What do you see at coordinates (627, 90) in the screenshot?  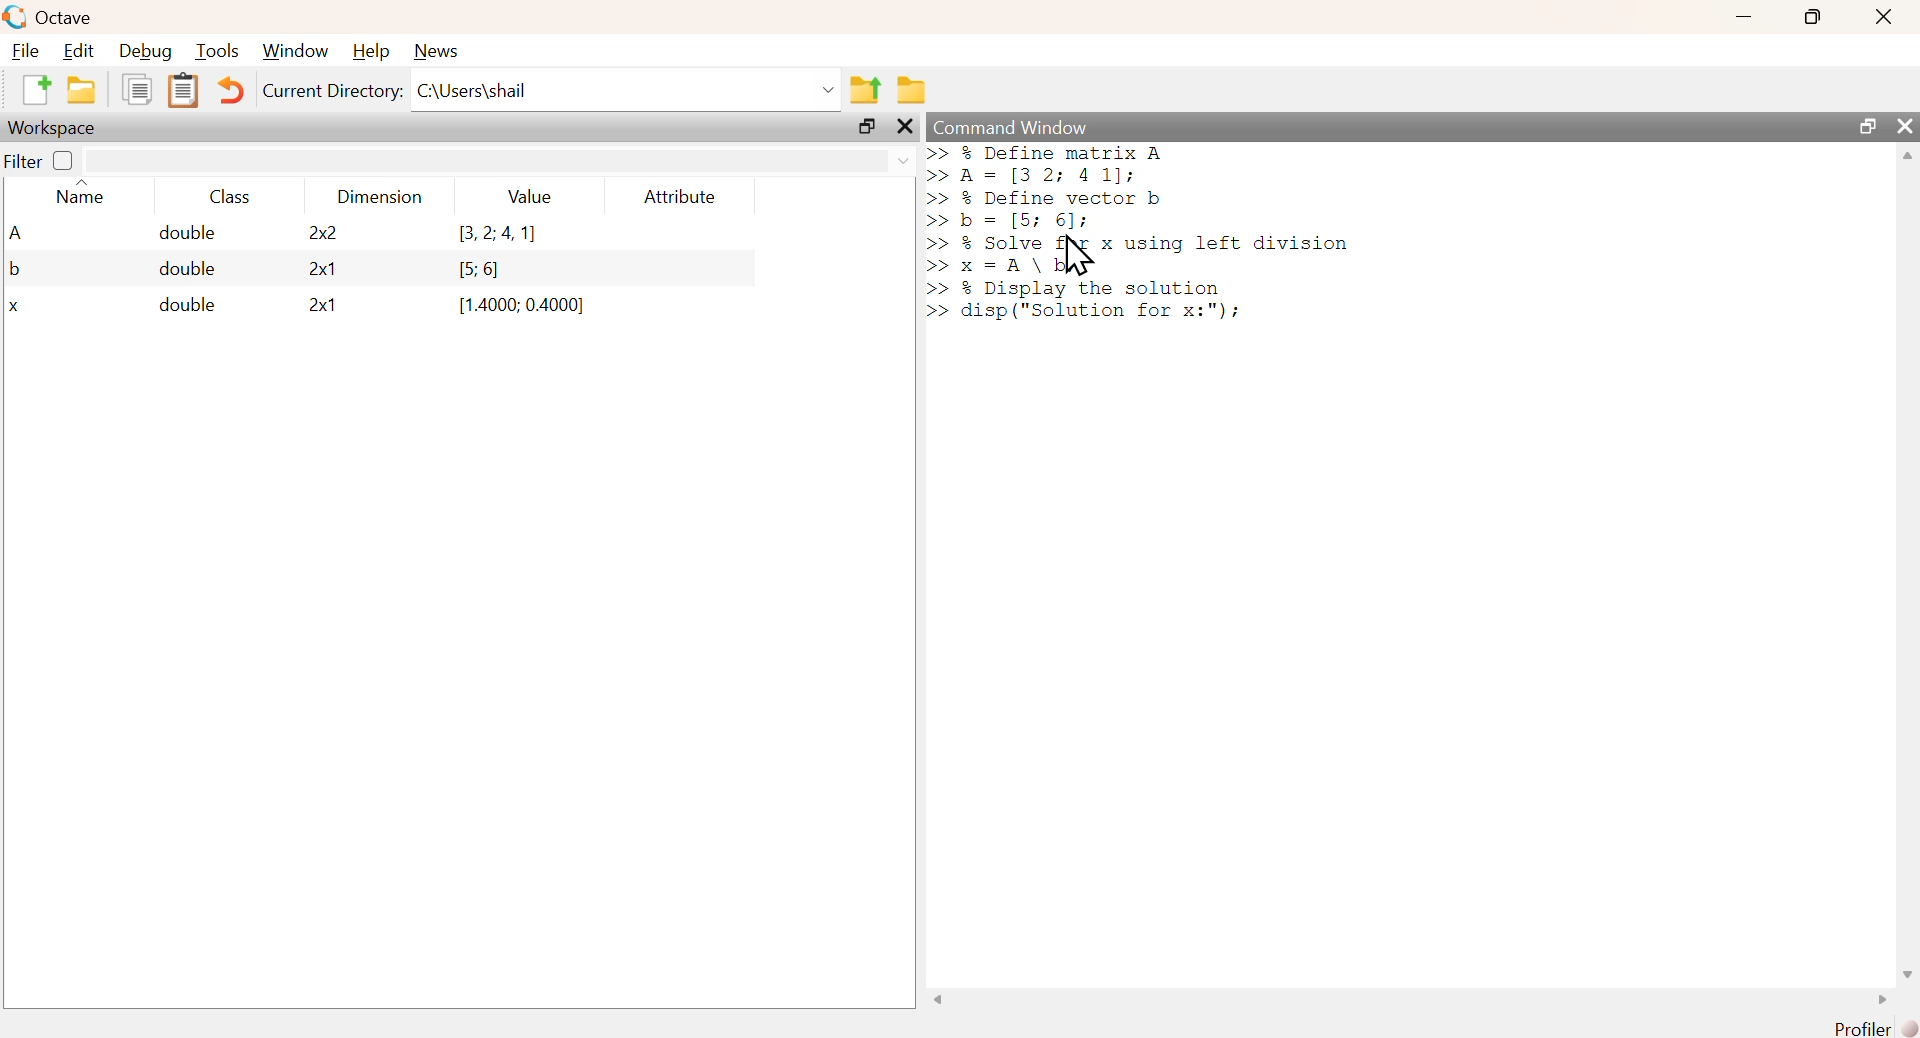 I see `C:\Users\shail ` at bounding box center [627, 90].